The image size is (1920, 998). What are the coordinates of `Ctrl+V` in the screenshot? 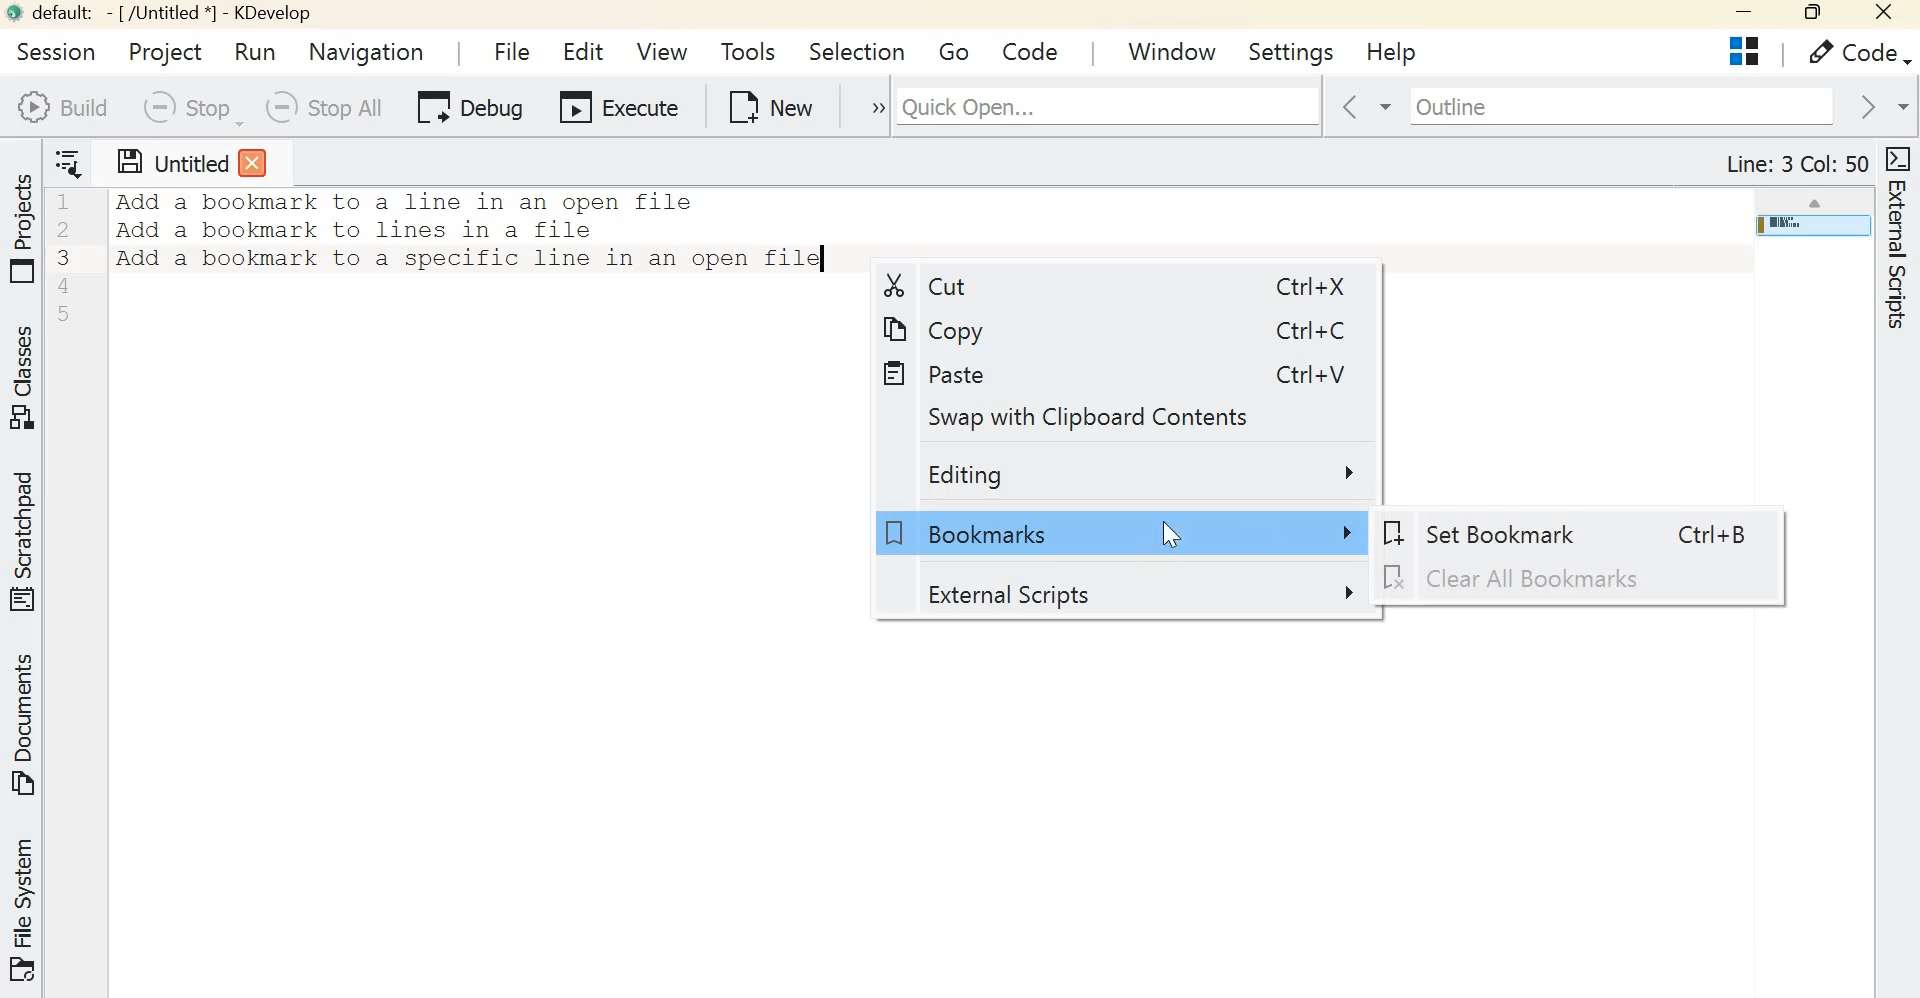 It's located at (1303, 374).